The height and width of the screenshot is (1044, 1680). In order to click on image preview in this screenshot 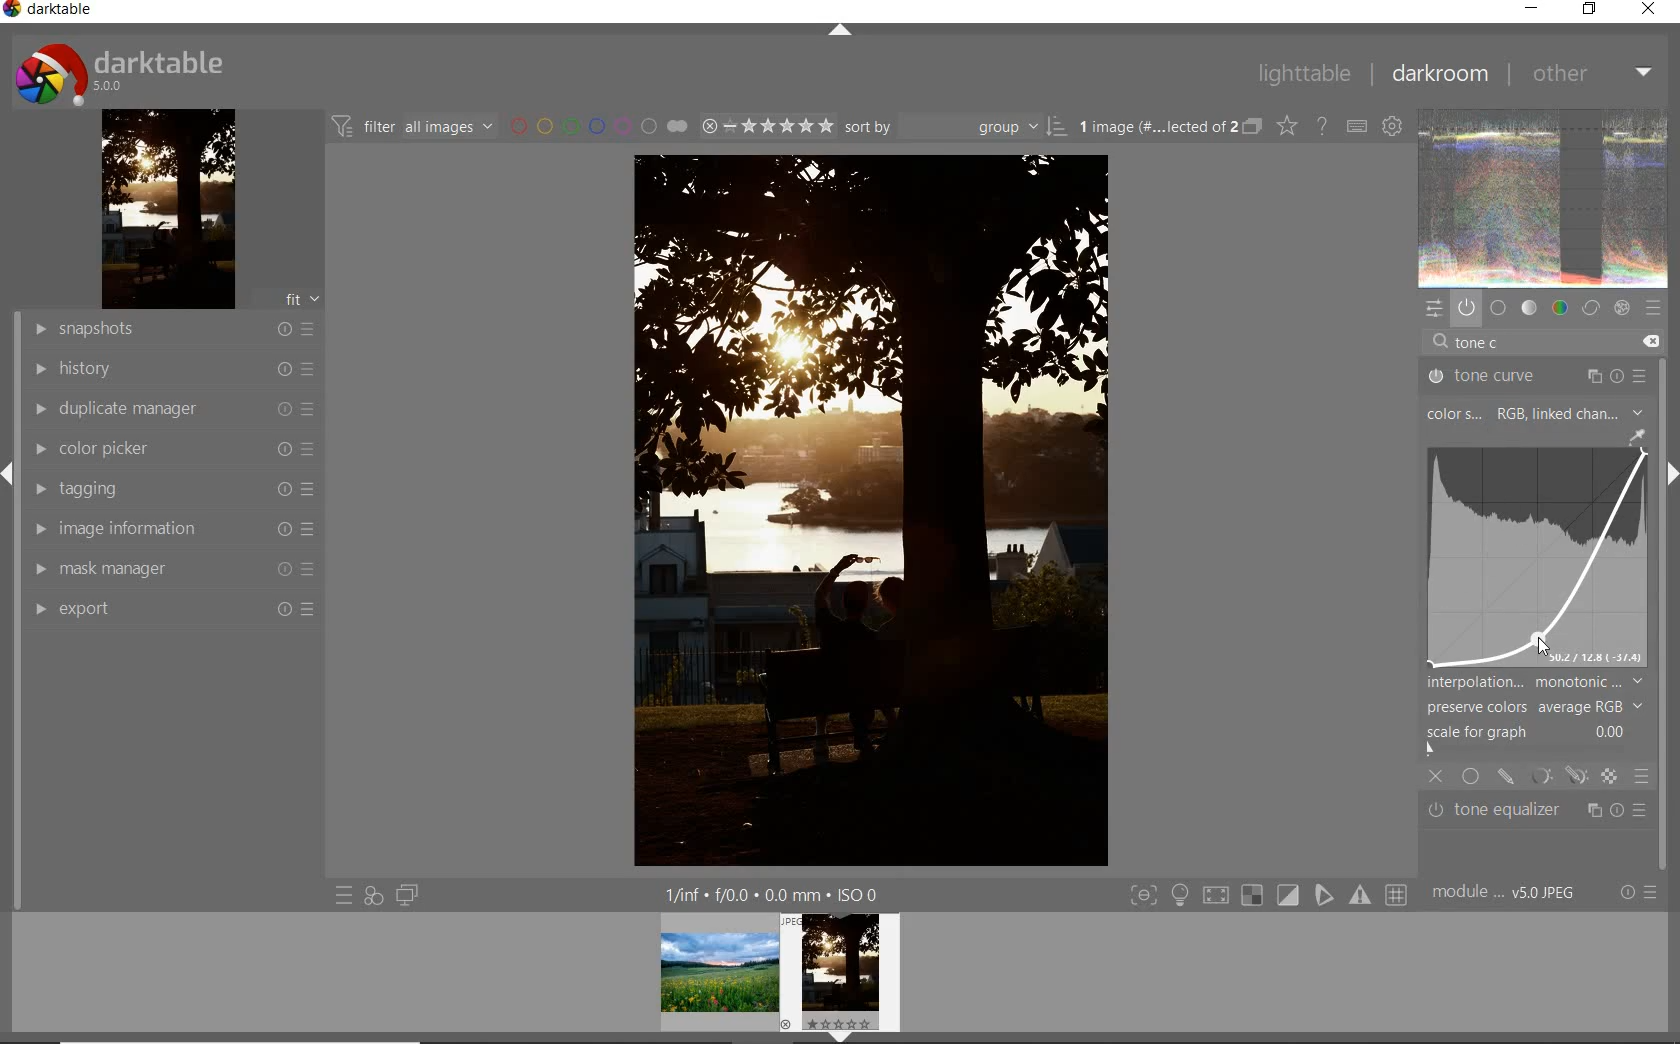, I will do `click(778, 970)`.